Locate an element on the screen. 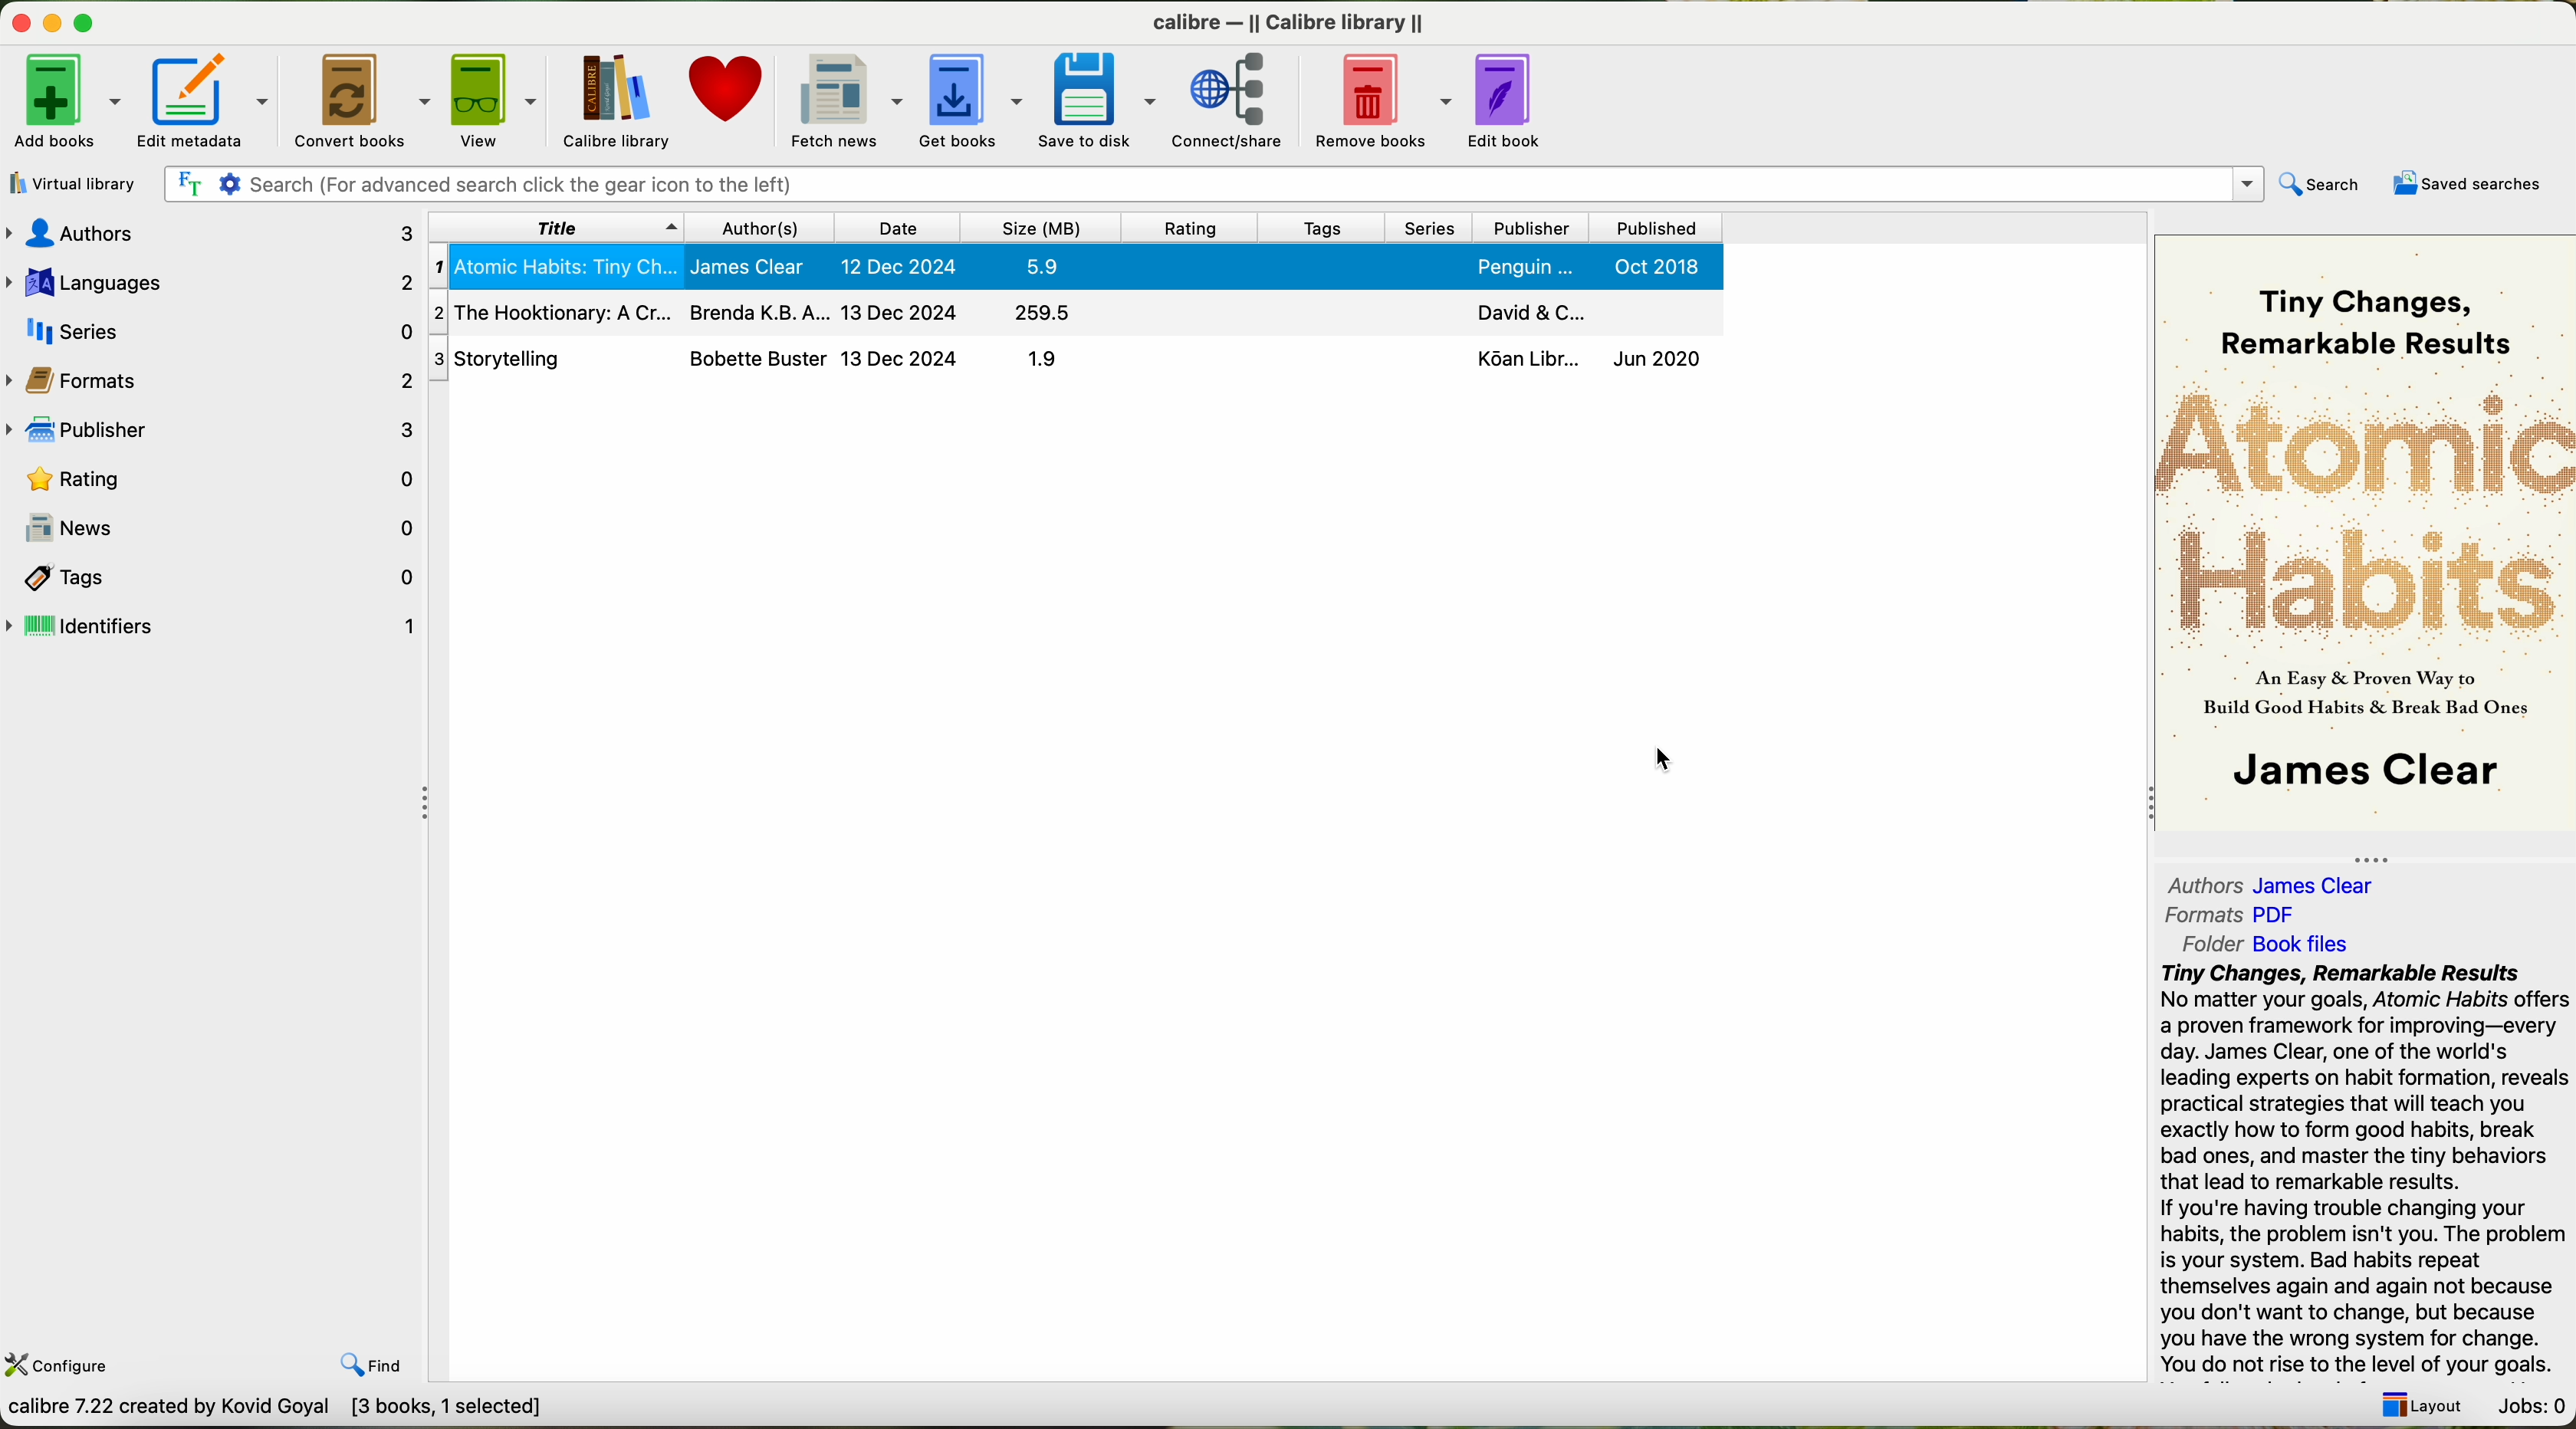 This screenshot has width=2576, height=1429. maximize window is located at coordinates (90, 25).